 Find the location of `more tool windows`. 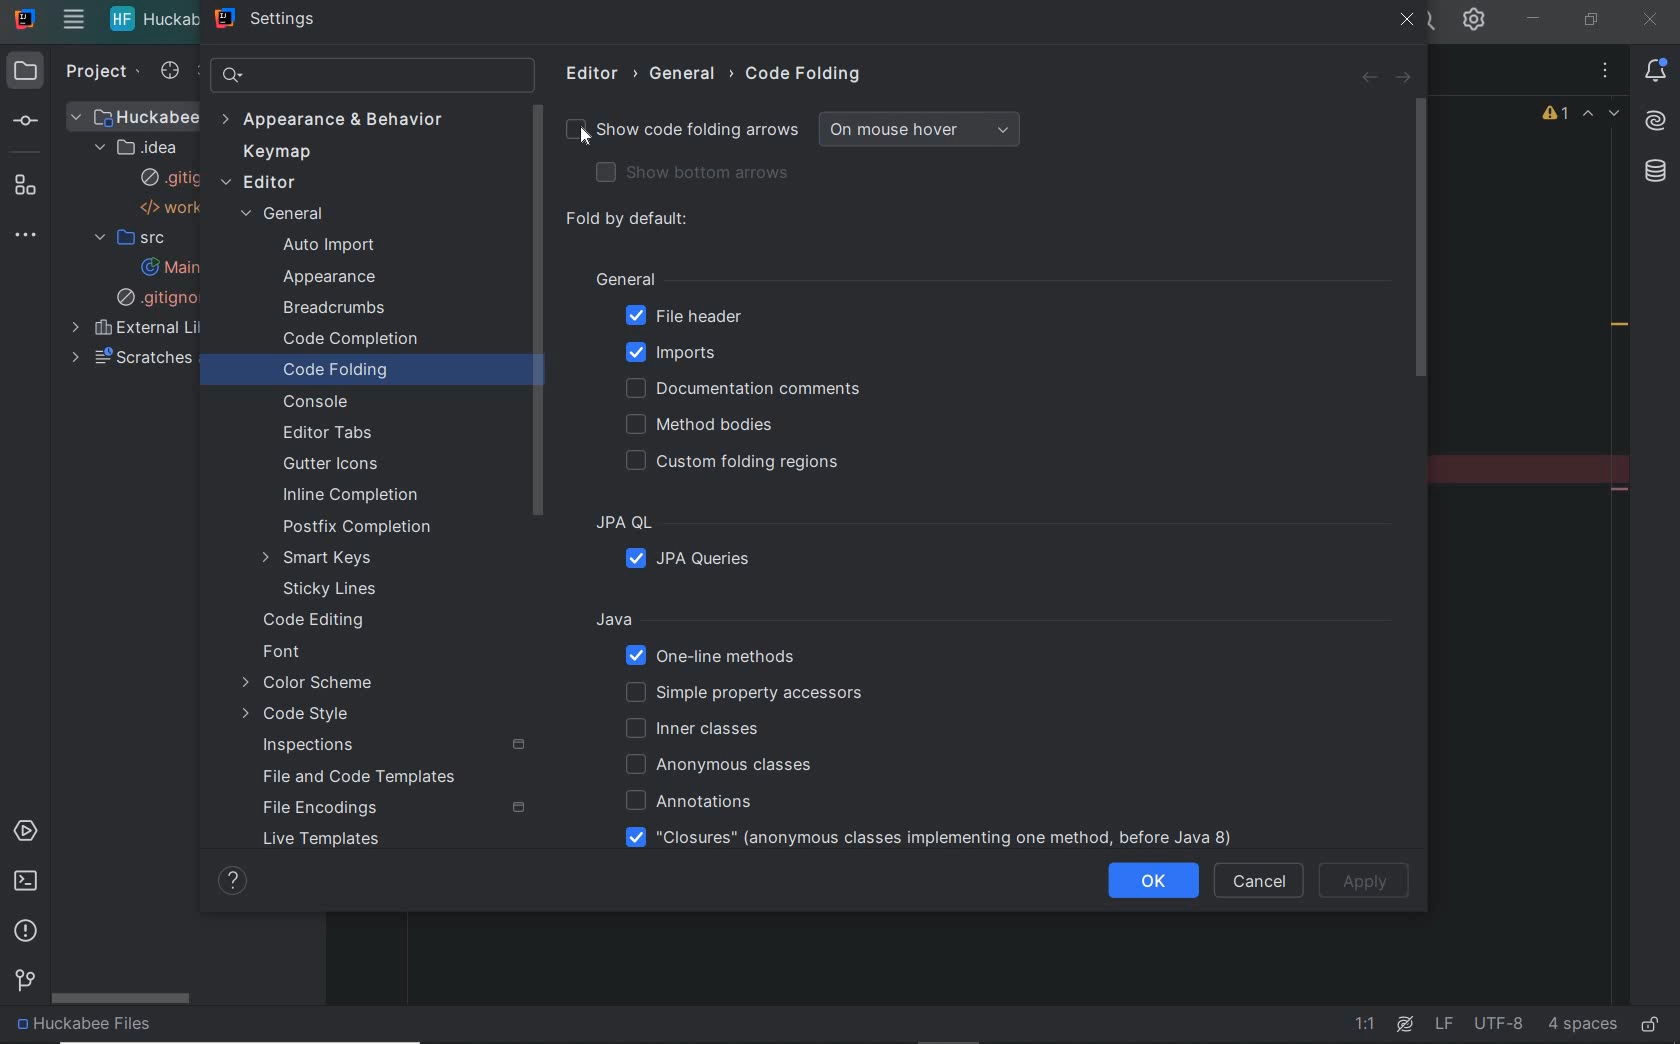

more tool windows is located at coordinates (32, 236).